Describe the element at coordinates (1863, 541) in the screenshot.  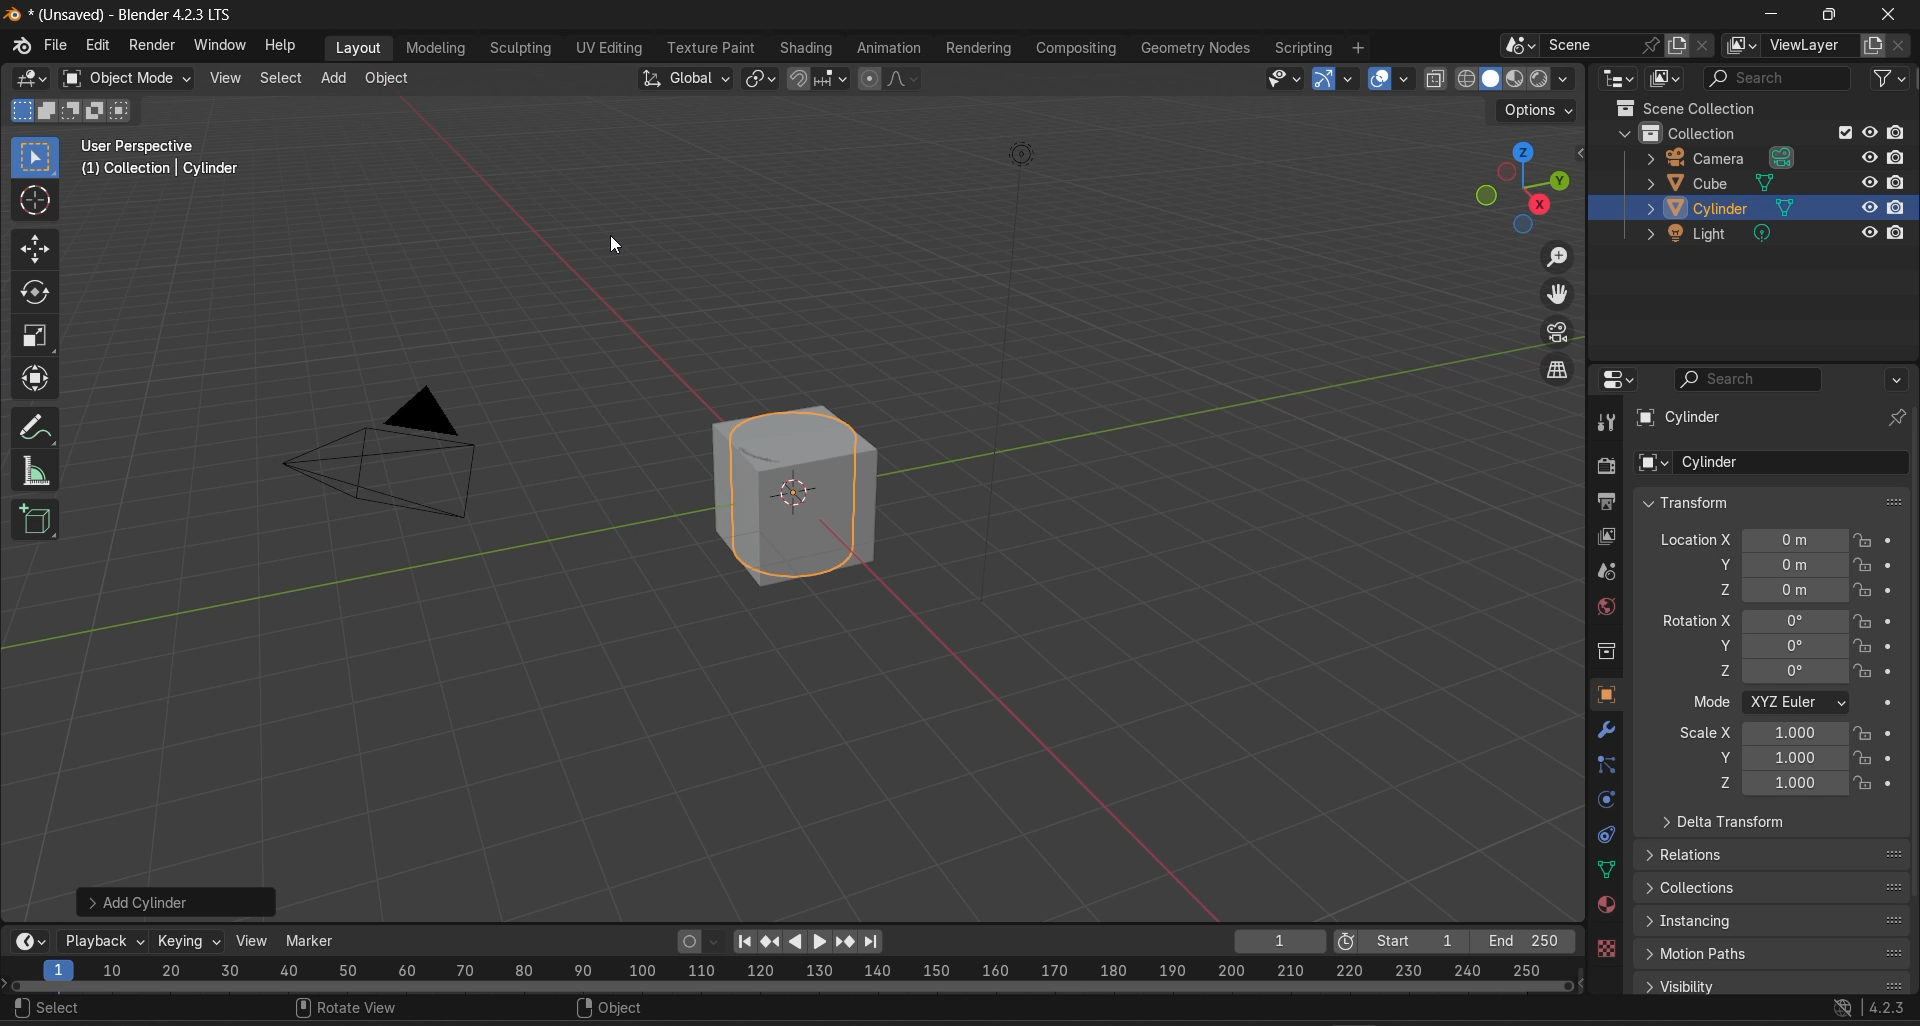
I see `lock location` at that location.